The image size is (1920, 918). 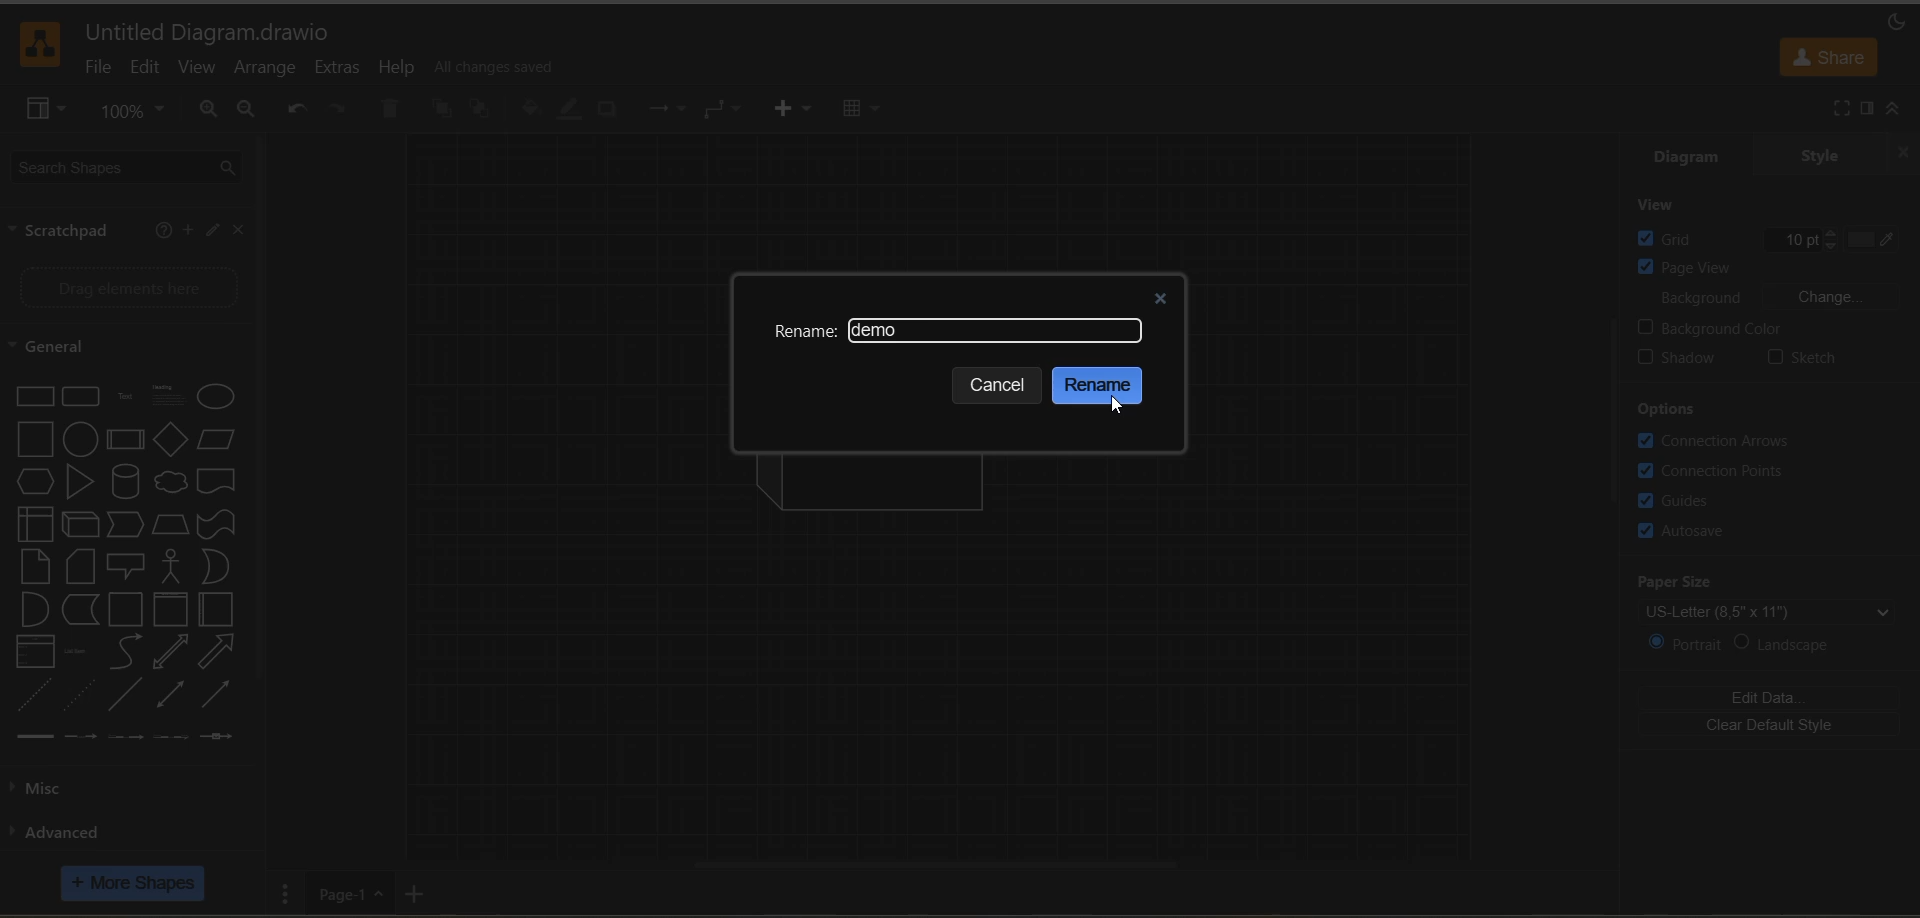 I want to click on connection arrows, so click(x=1719, y=441).